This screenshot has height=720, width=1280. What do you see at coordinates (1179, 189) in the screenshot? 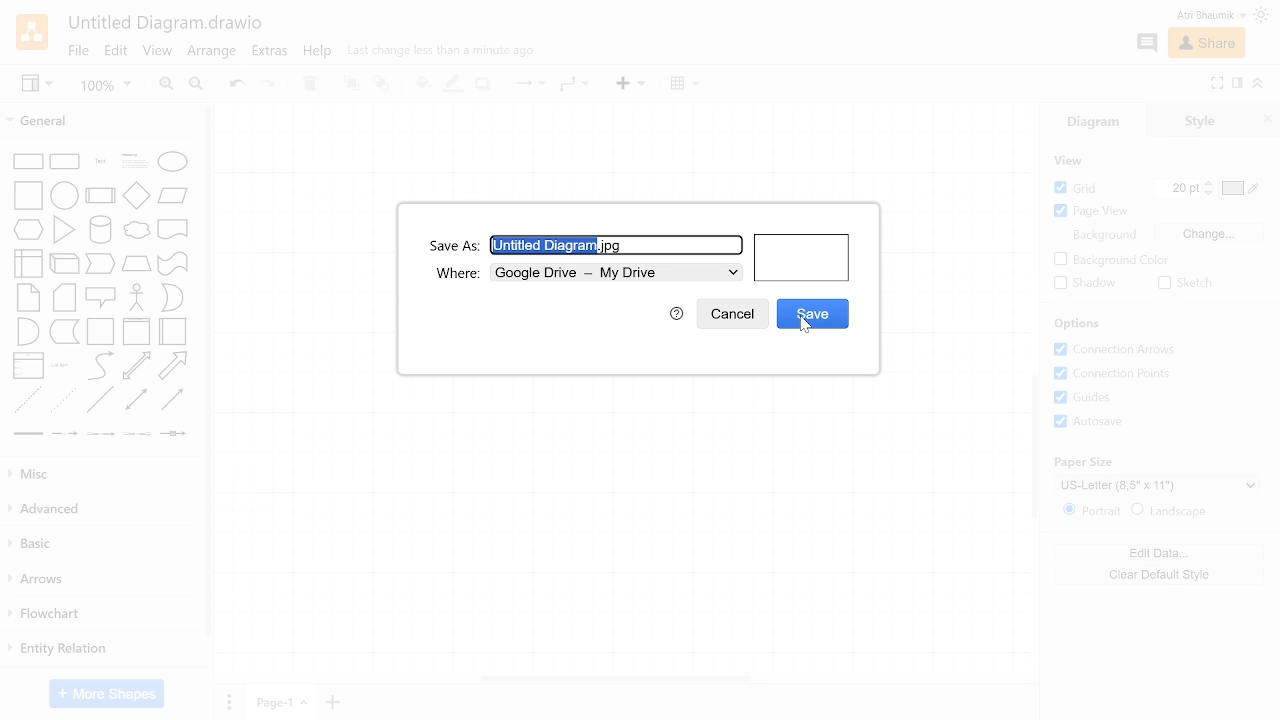
I see `Grid pts` at bounding box center [1179, 189].